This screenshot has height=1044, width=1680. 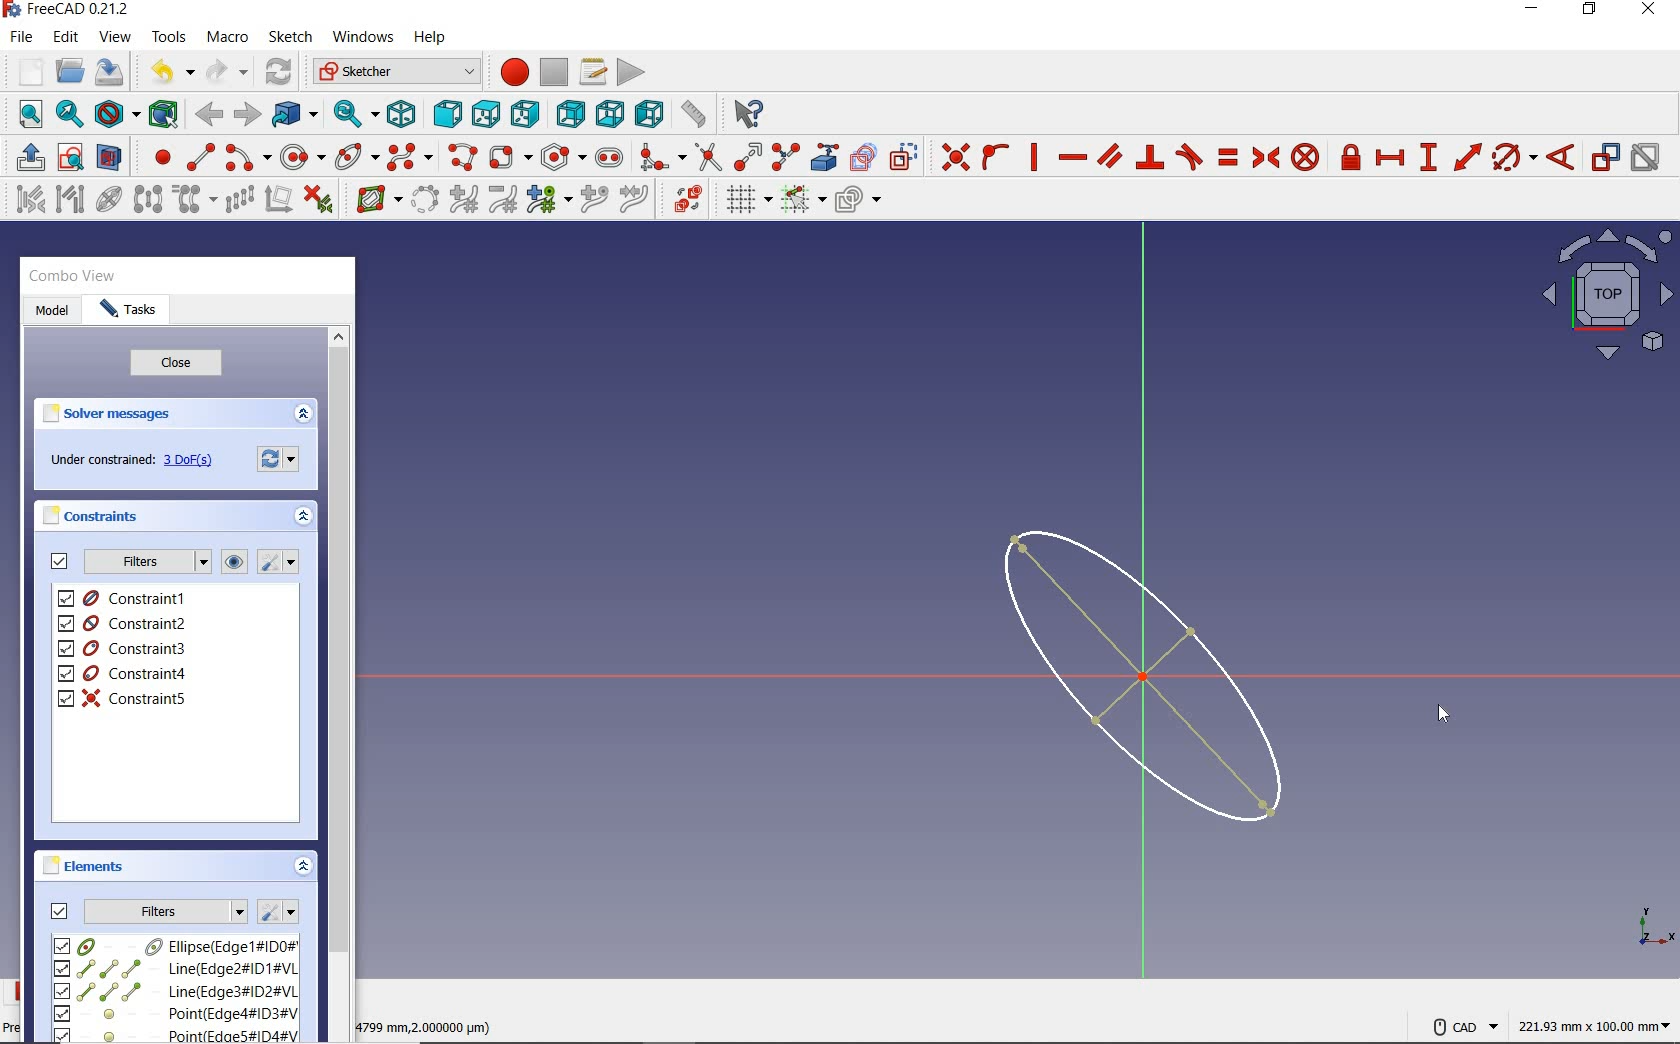 I want to click on isometric, so click(x=401, y=113).